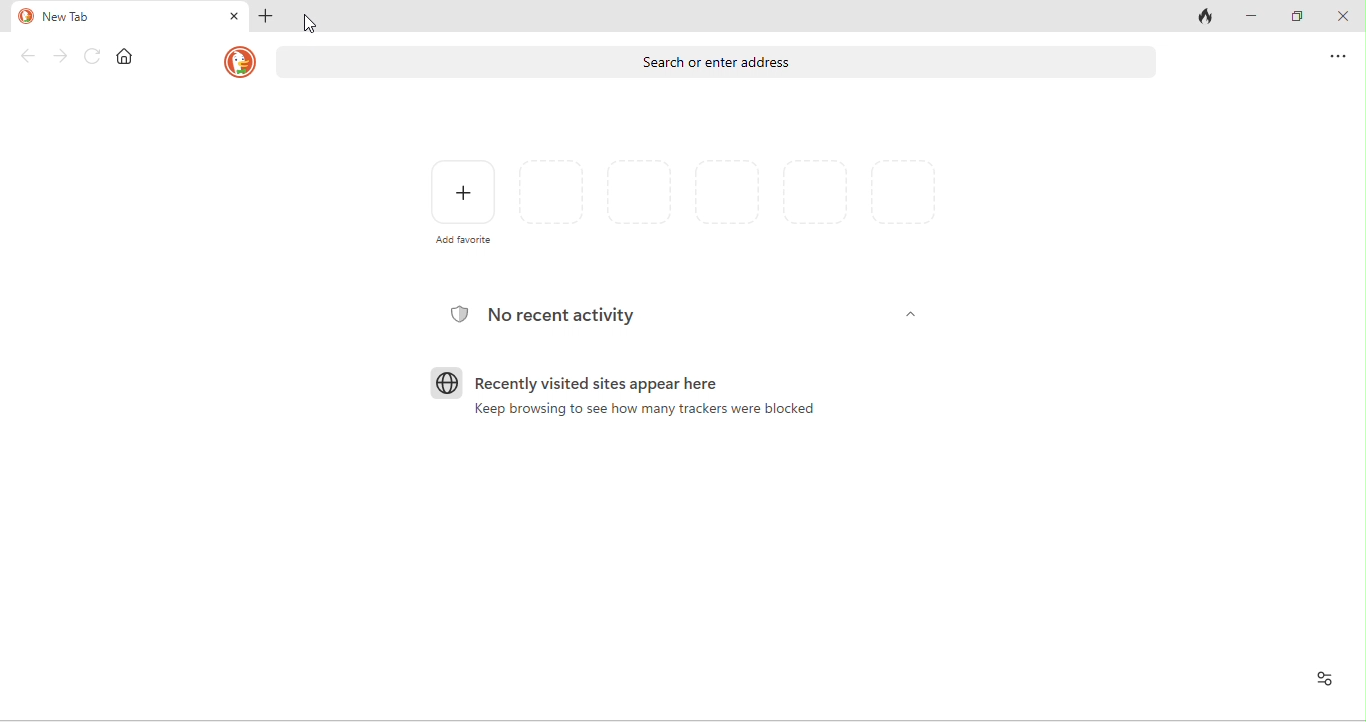 This screenshot has height=722, width=1366. Describe the element at coordinates (464, 202) in the screenshot. I see `add favorite` at that location.